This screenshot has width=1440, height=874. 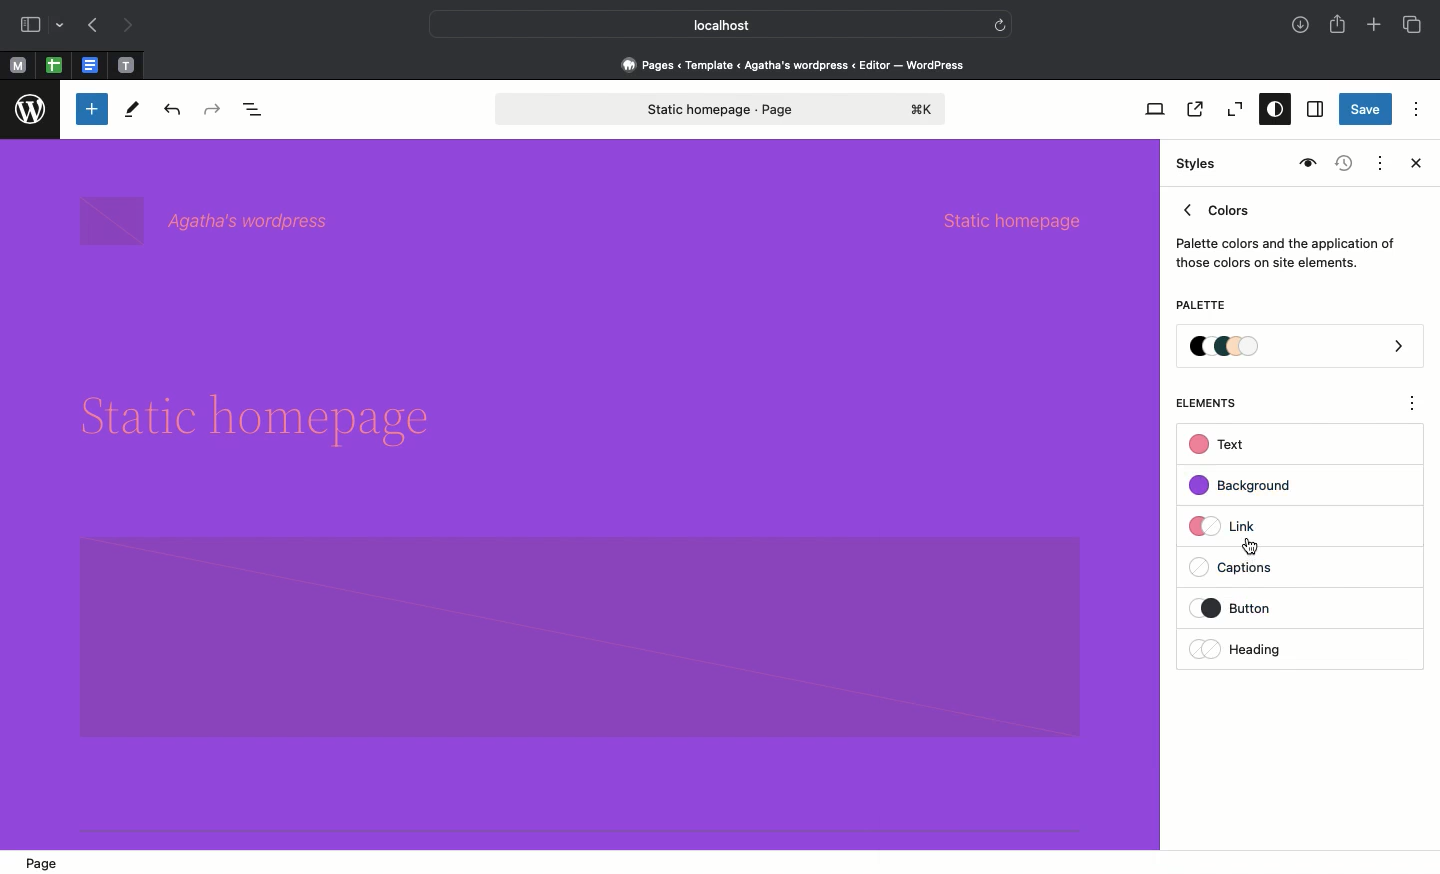 What do you see at coordinates (800, 64) in the screenshot?
I see `Pages < Template <Agatha's wordpress < editor - wordpress` at bounding box center [800, 64].